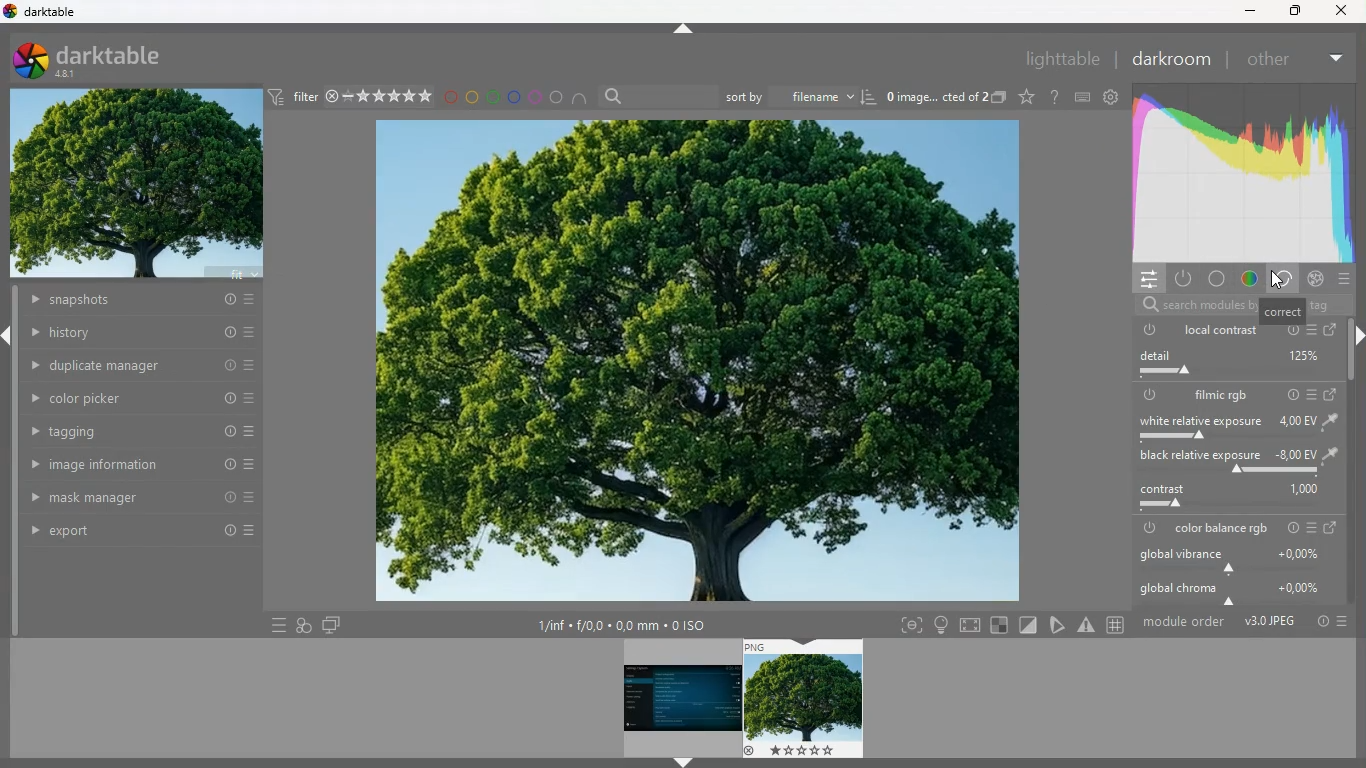 The height and width of the screenshot is (768, 1366). What do you see at coordinates (1185, 280) in the screenshot?
I see `power` at bounding box center [1185, 280].